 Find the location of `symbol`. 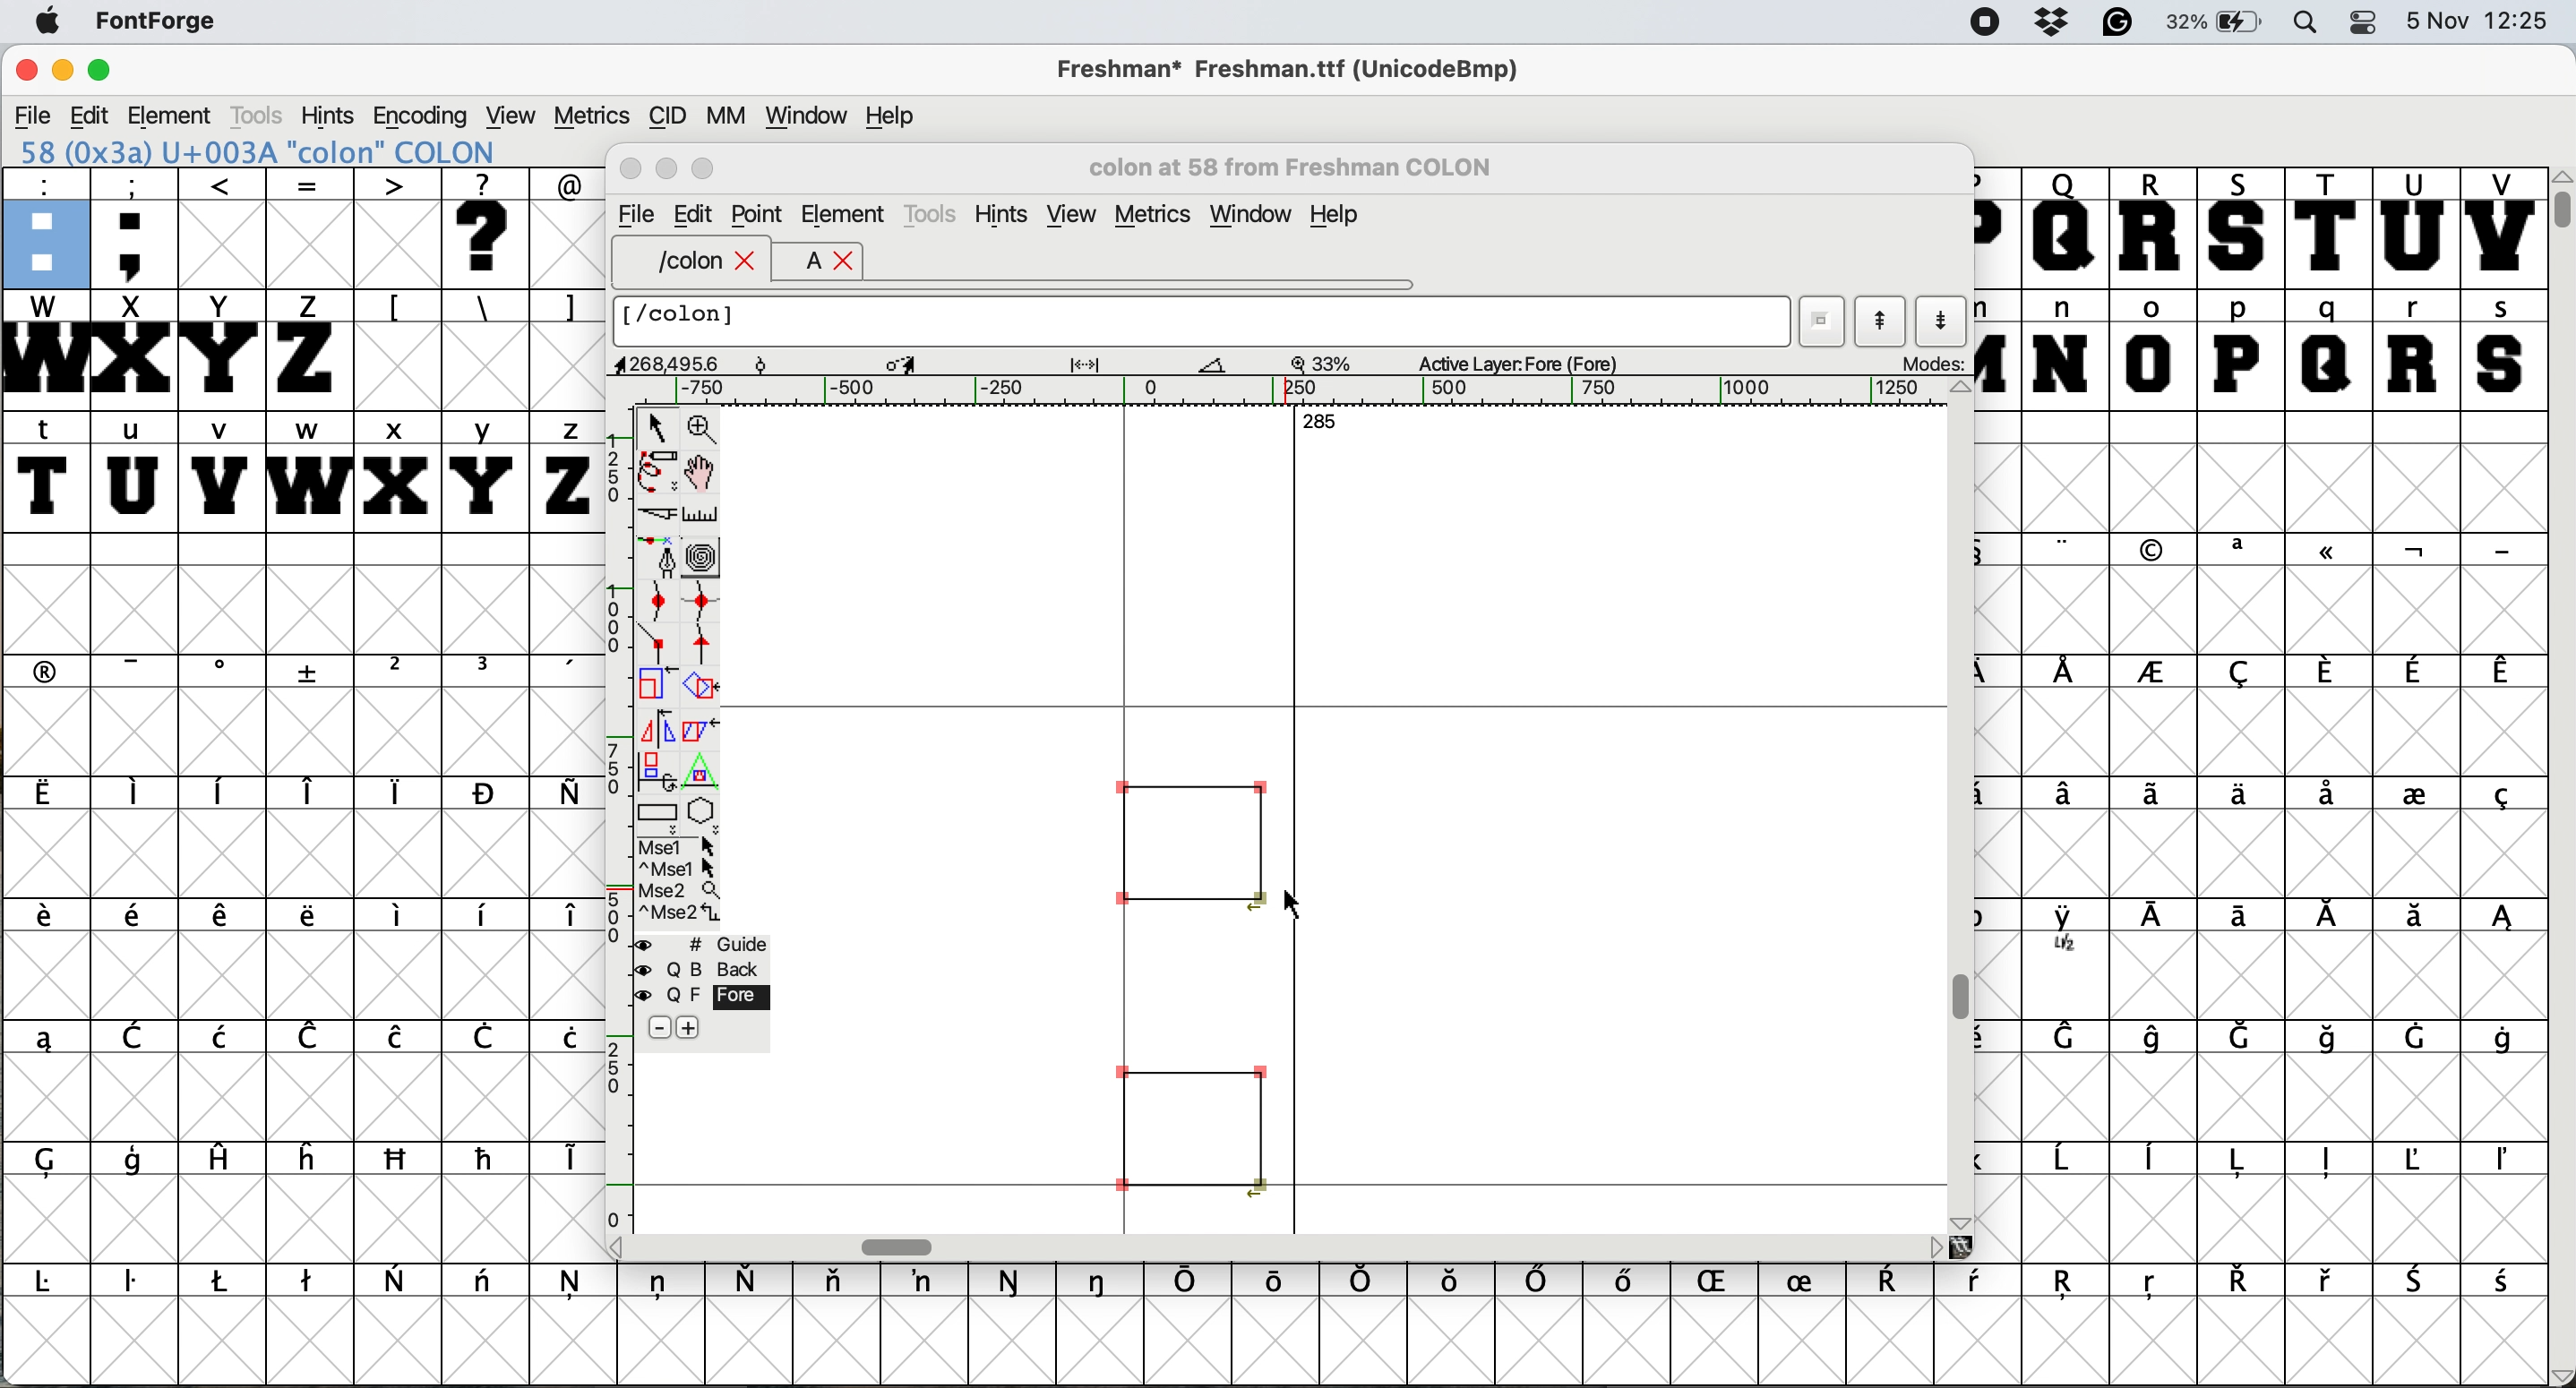

symbol is located at coordinates (1013, 1281).